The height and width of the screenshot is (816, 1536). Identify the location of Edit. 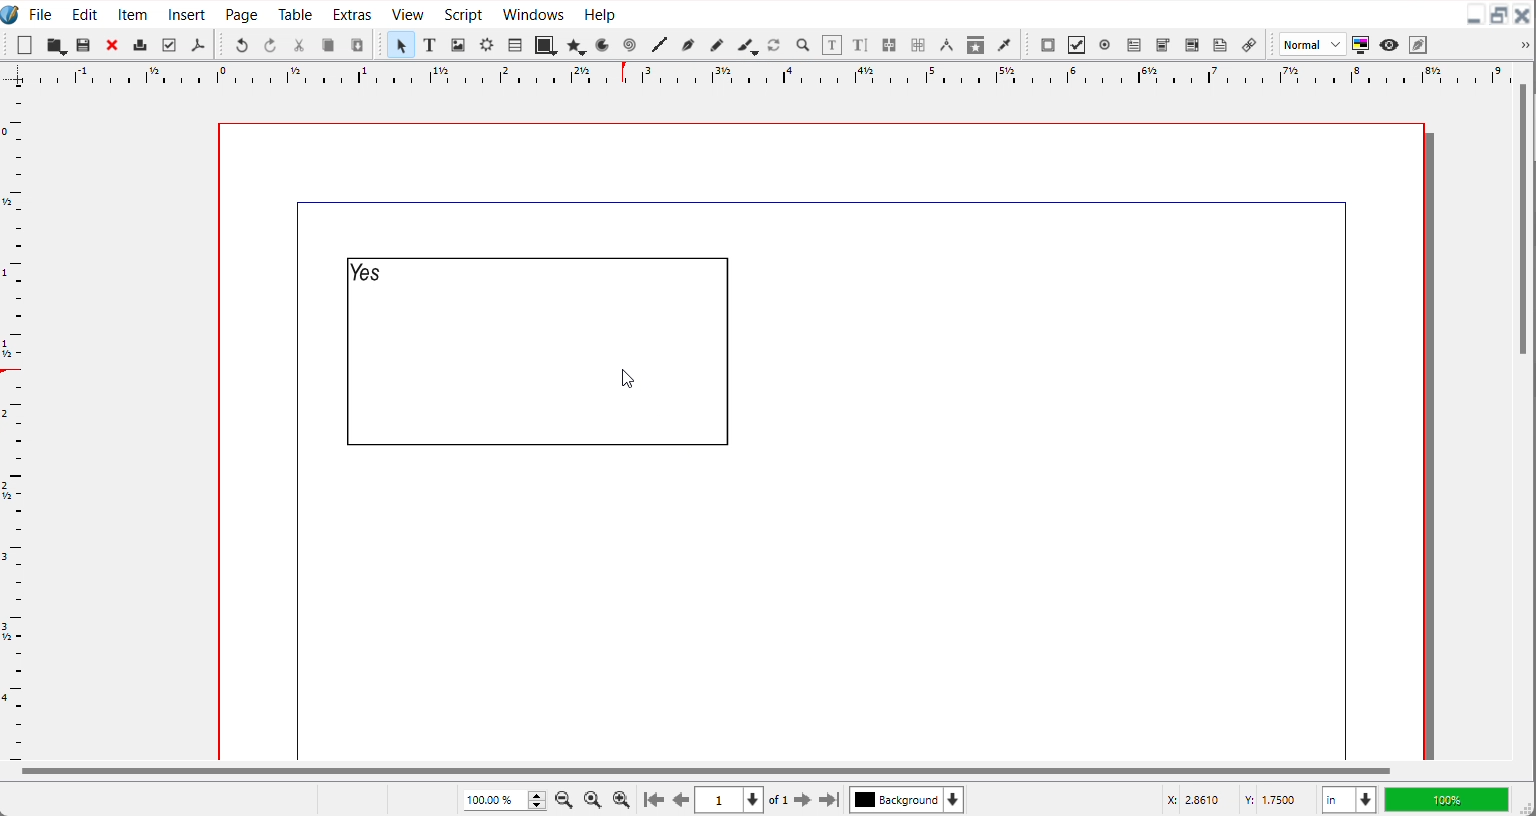
(82, 13).